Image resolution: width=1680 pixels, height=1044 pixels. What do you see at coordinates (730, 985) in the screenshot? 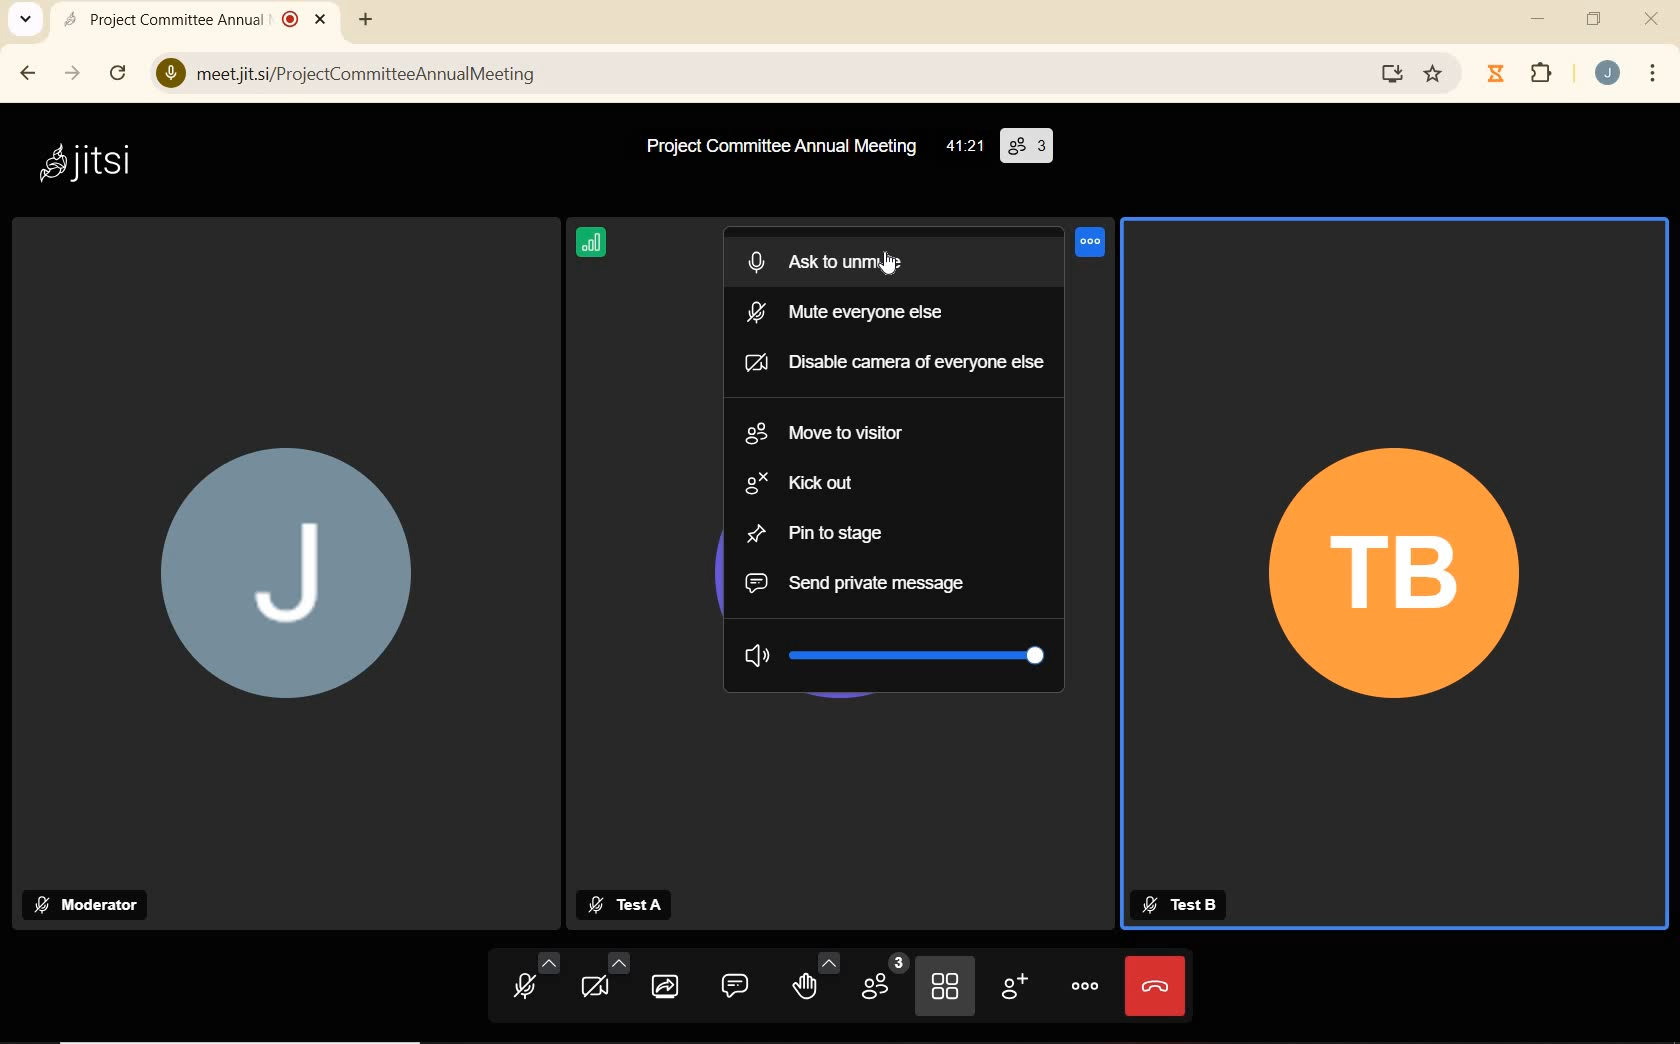
I see `OPEN CHAT` at bounding box center [730, 985].